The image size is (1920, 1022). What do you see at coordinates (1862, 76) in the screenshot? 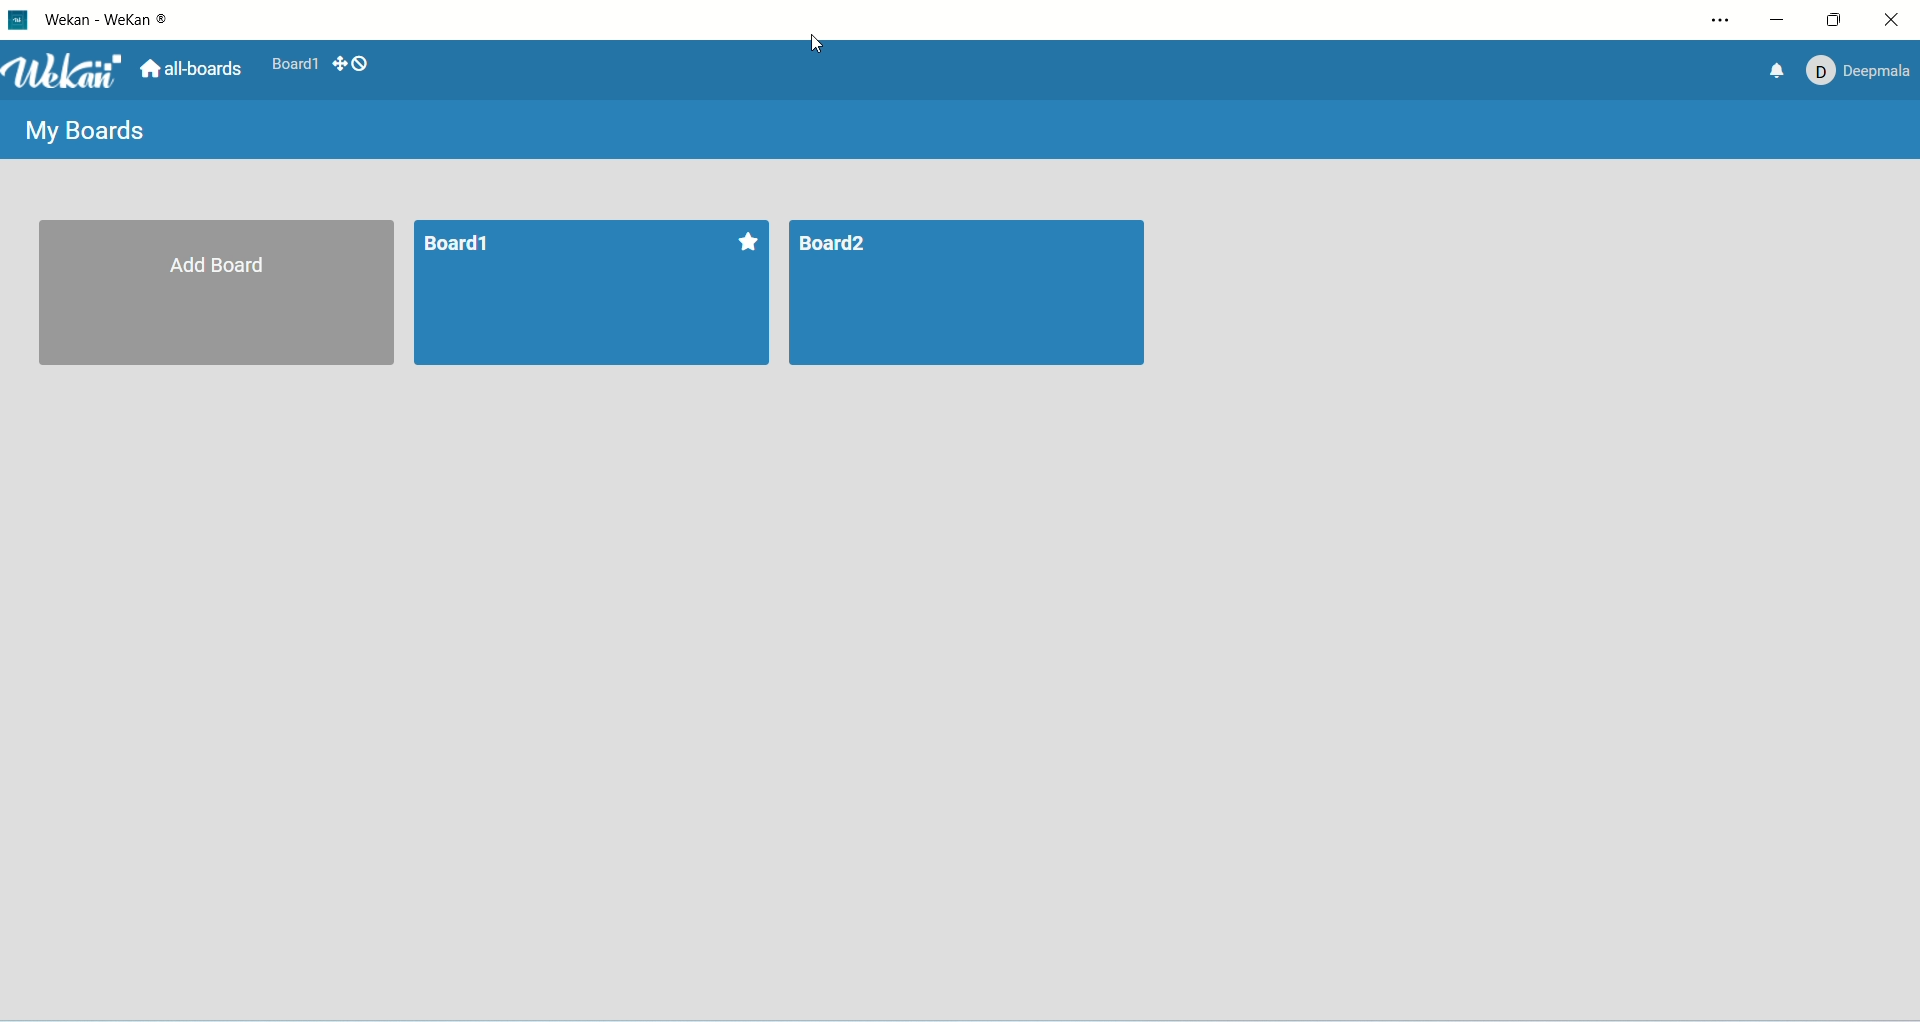
I see `account` at bounding box center [1862, 76].